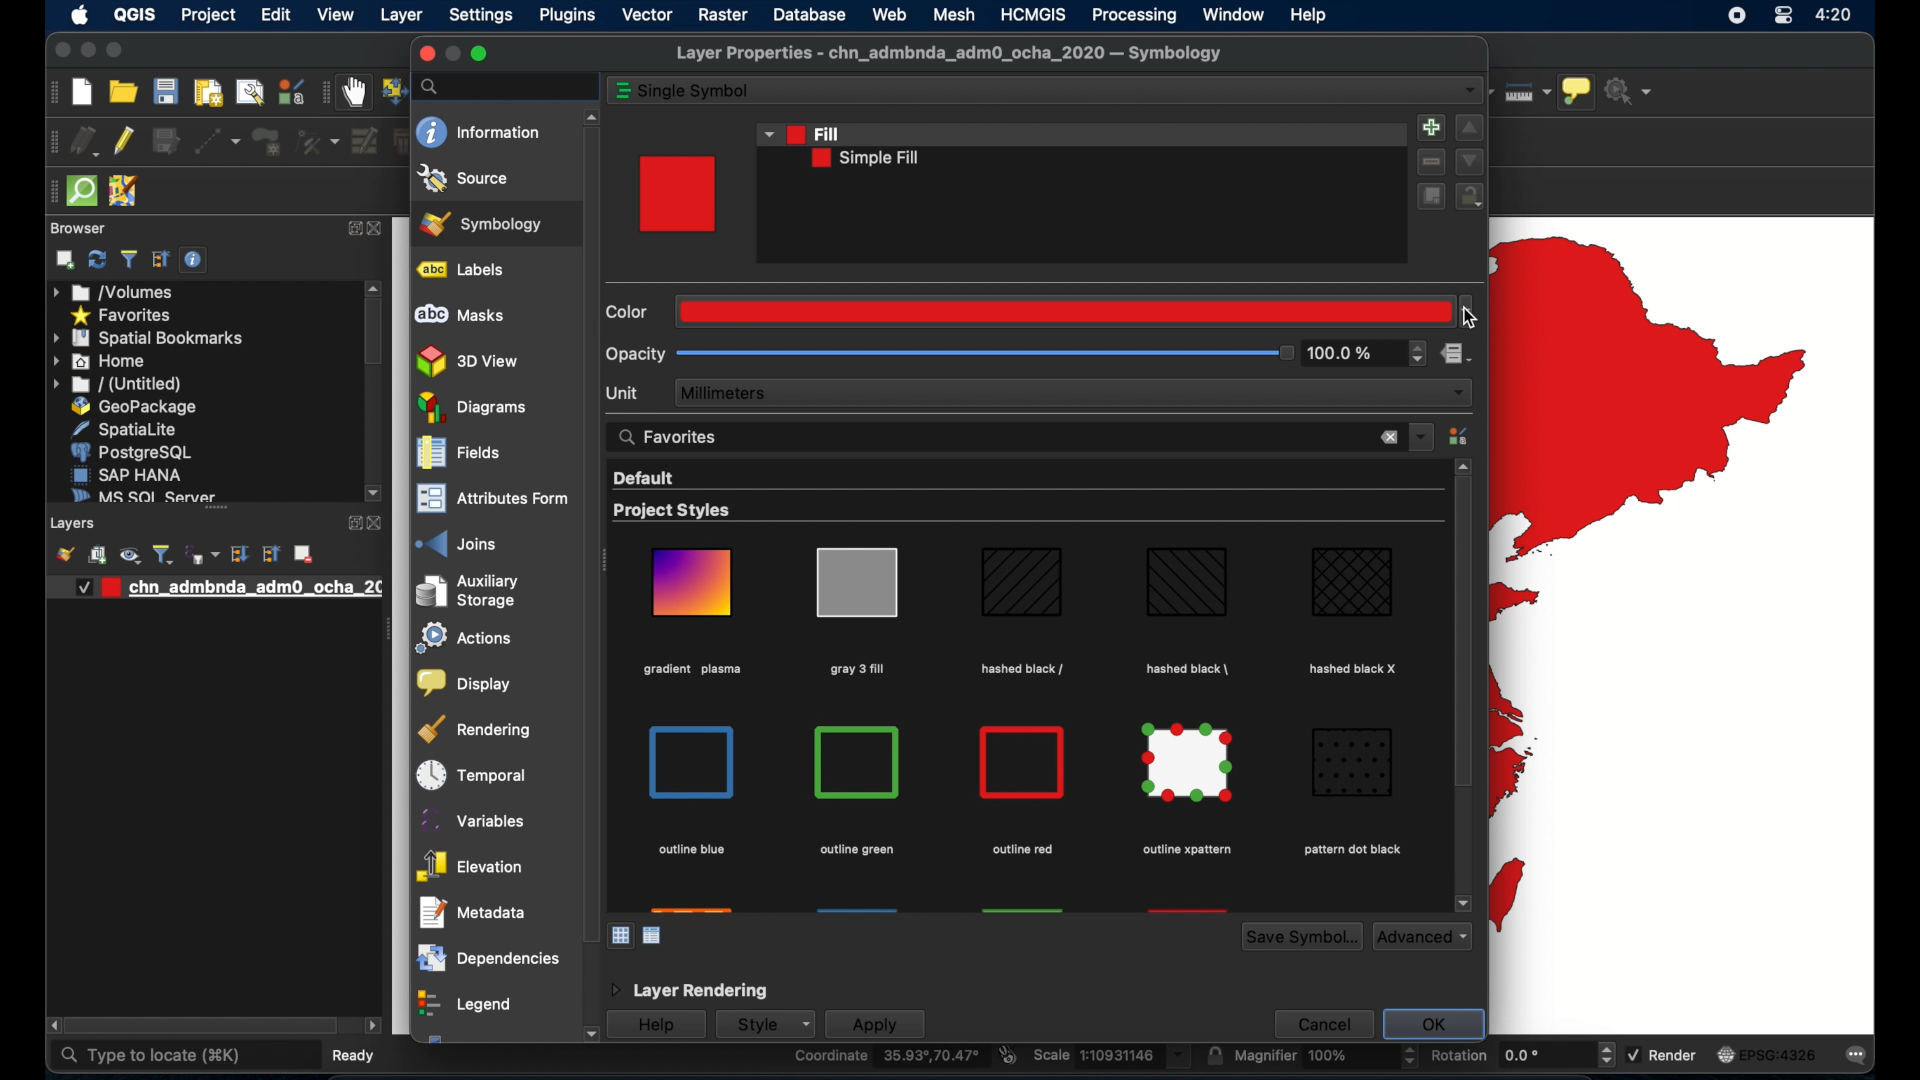 The width and height of the screenshot is (1920, 1080). Describe the element at coordinates (216, 513) in the screenshot. I see `layers` at that location.